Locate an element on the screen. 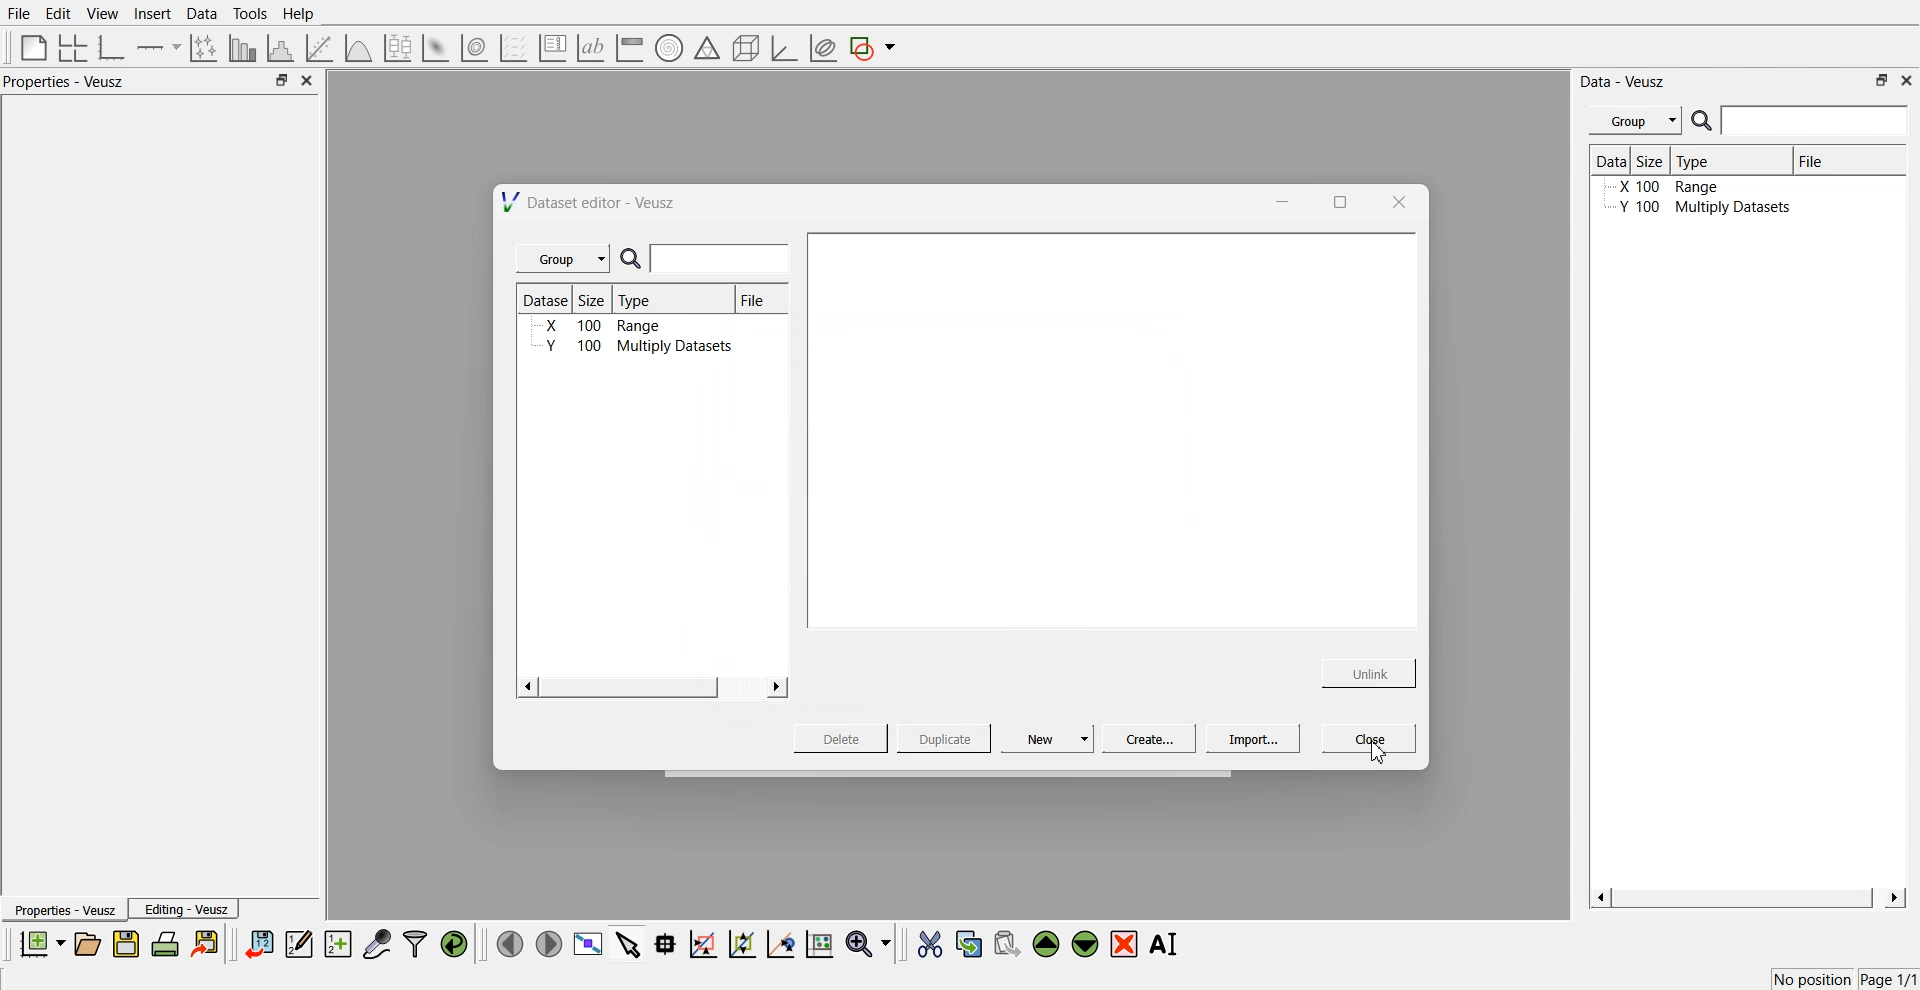 The image size is (1920, 990). import data sets is located at coordinates (258, 944).